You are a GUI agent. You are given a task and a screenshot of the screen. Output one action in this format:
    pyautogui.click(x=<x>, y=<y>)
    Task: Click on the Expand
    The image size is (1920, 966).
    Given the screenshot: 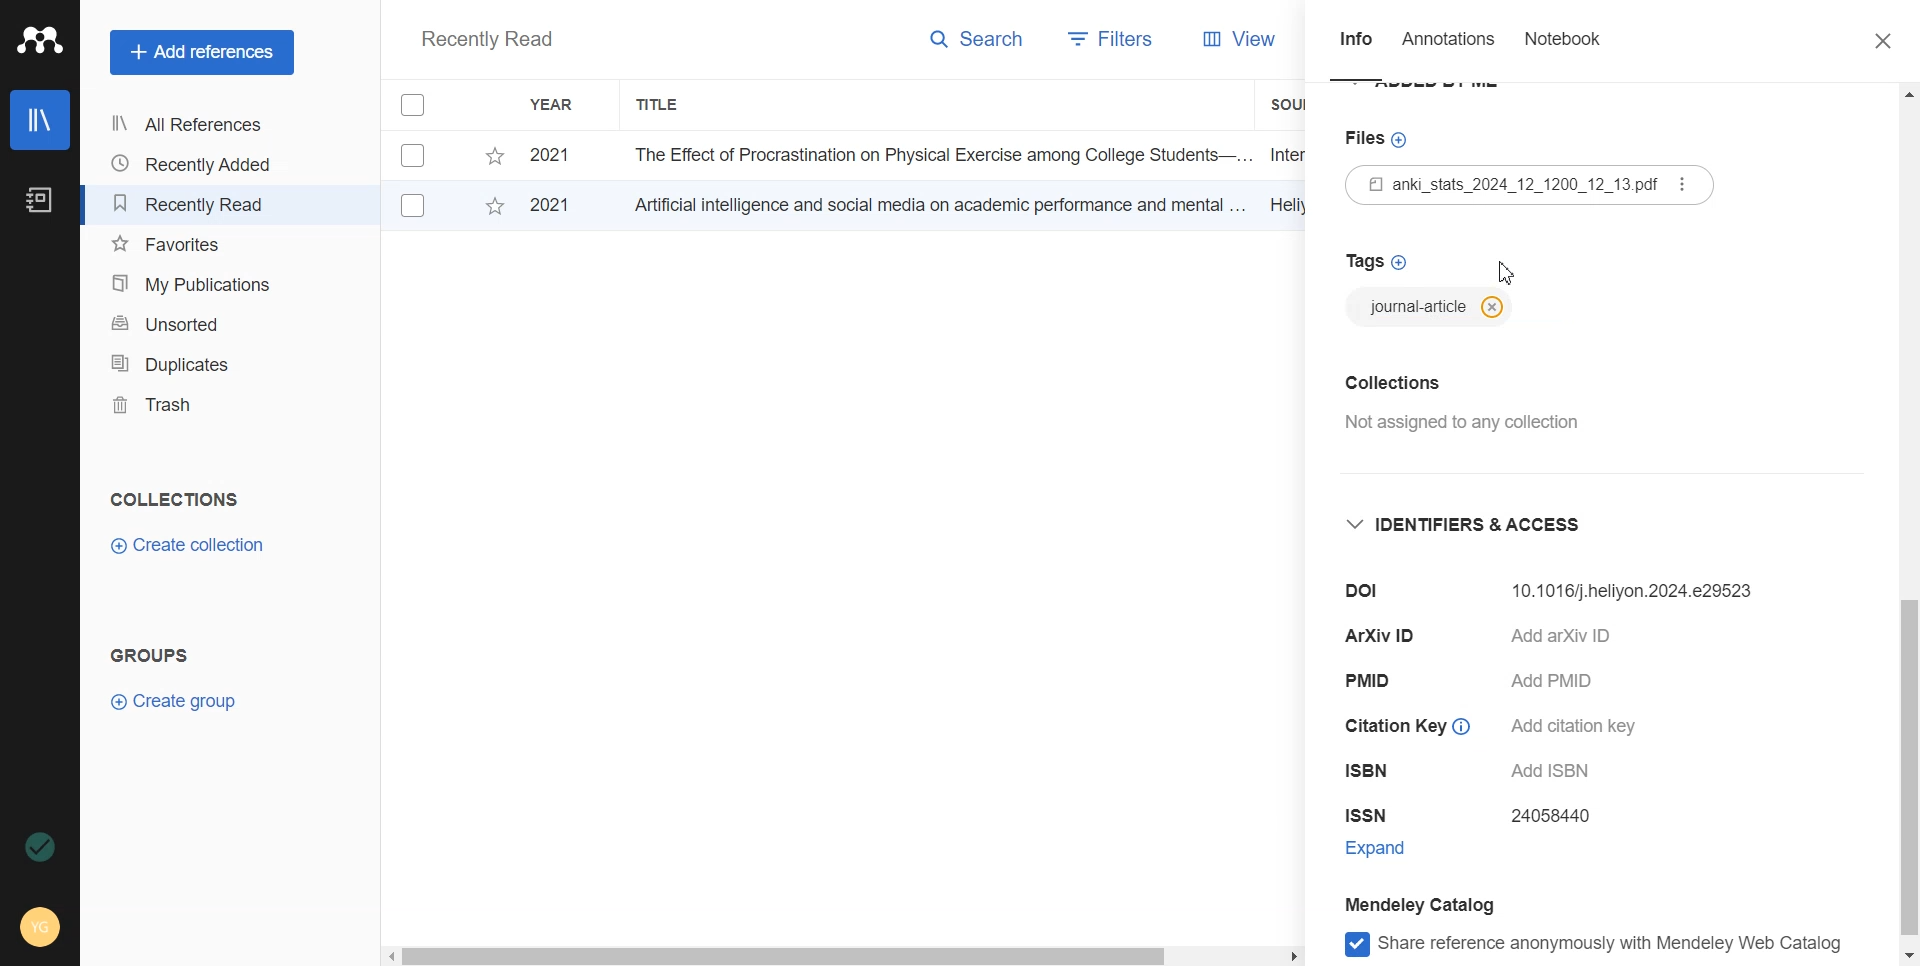 What is the action you would take?
    pyautogui.click(x=1399, y=847)
    